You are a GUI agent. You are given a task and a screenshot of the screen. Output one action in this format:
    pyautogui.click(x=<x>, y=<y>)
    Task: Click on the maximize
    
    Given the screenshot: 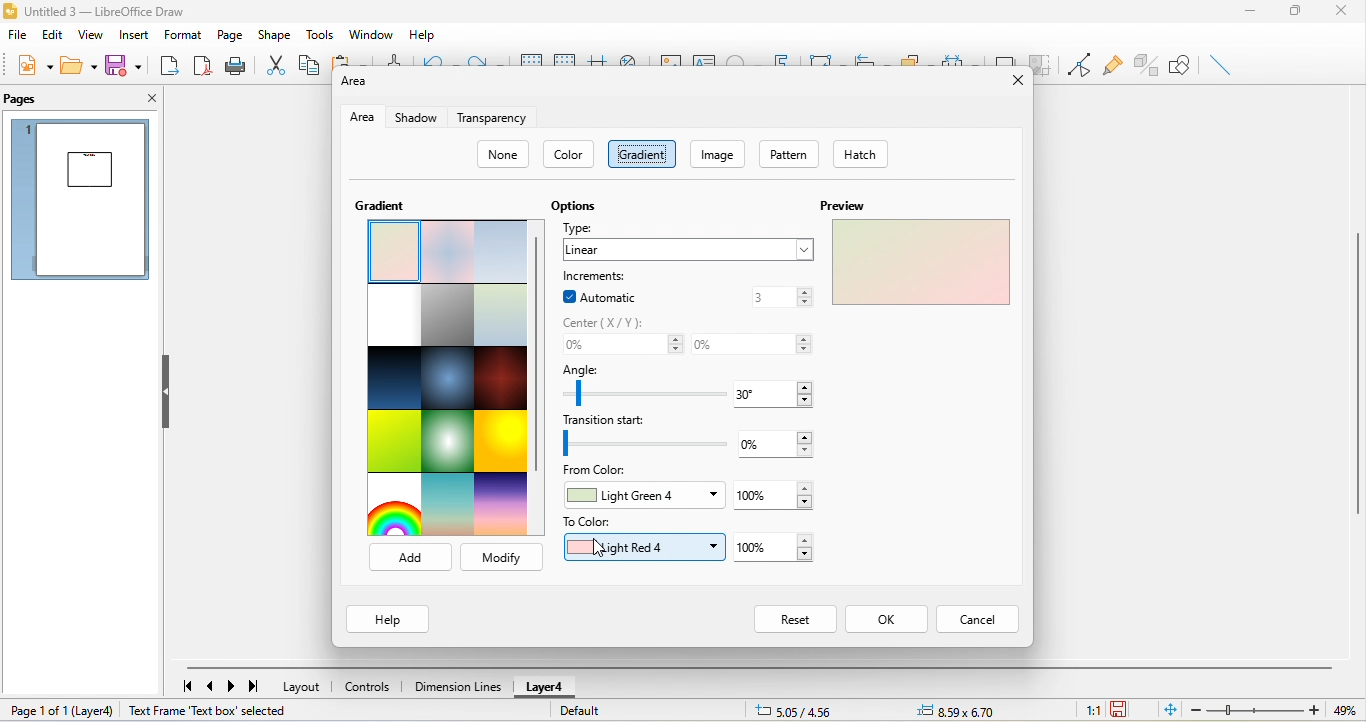 What is the action you would take?
    pyautogui.click(x=1296, y=11)
    